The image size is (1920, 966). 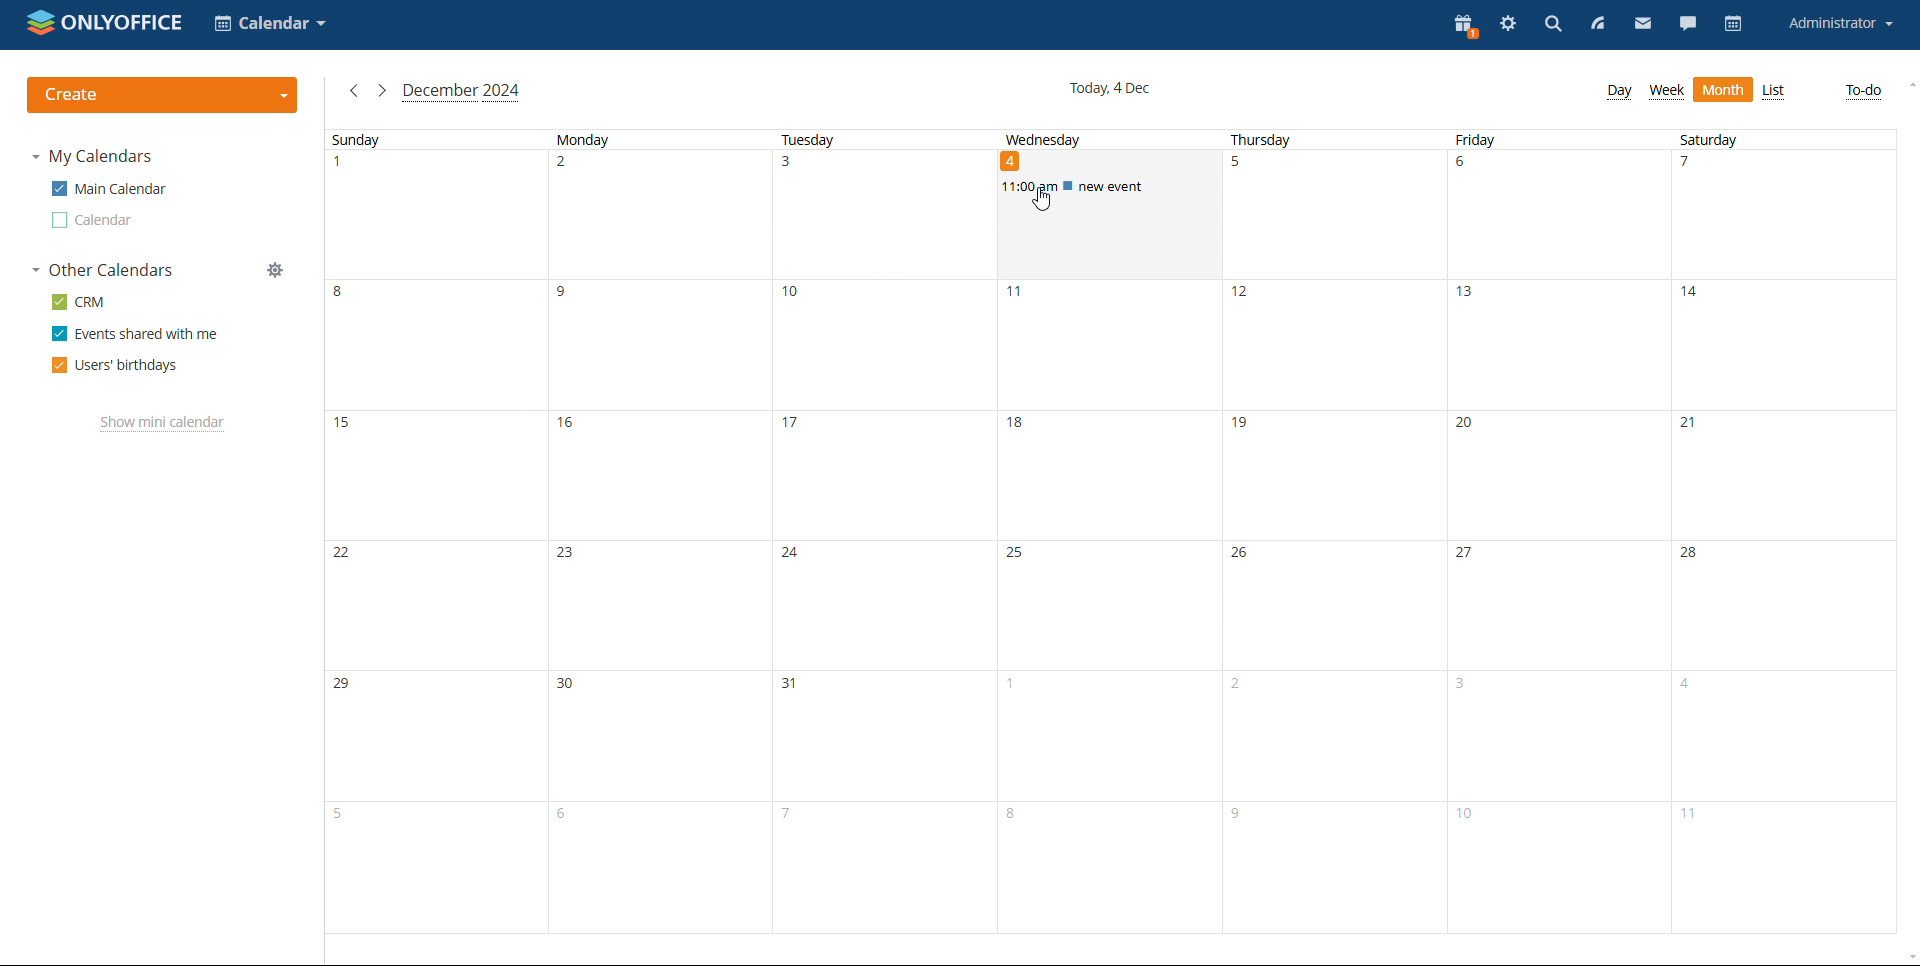 I want to click on friday, so click(x=1552, y=532).